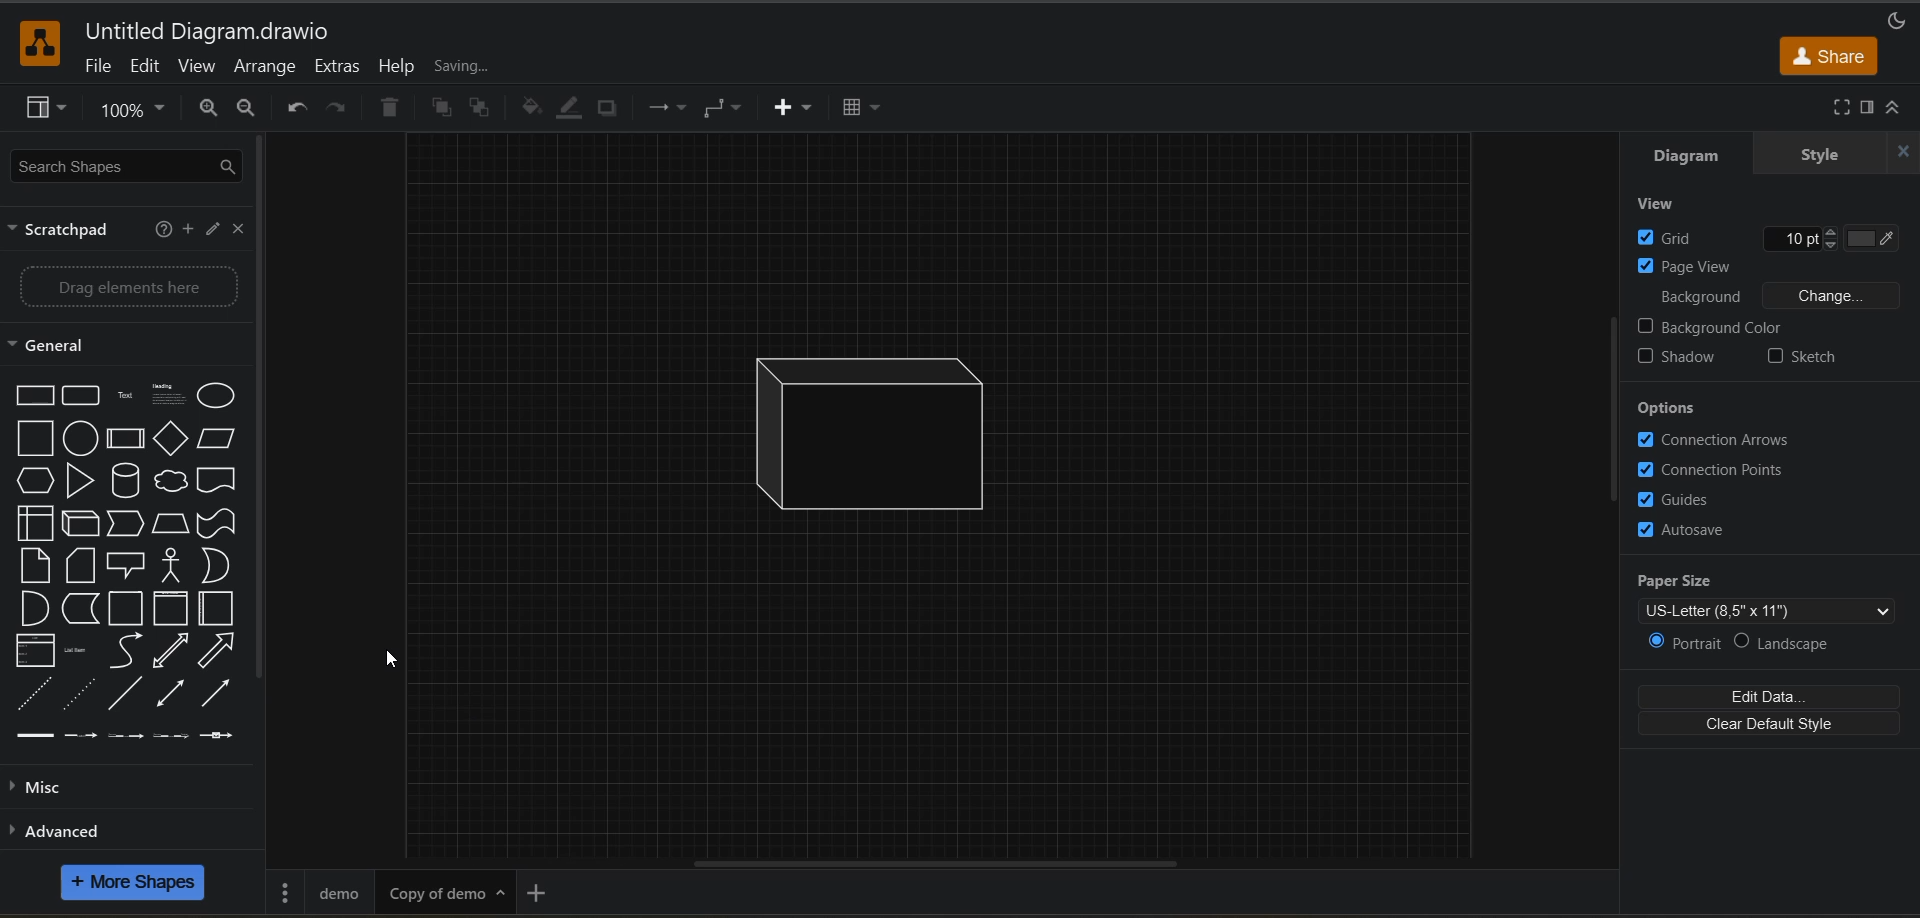 The height and width of the screenshot is (918, 1920). Describe the element at coordinates (936, 864) in the screenshot. I see `horizontal scroll bar` at that location.